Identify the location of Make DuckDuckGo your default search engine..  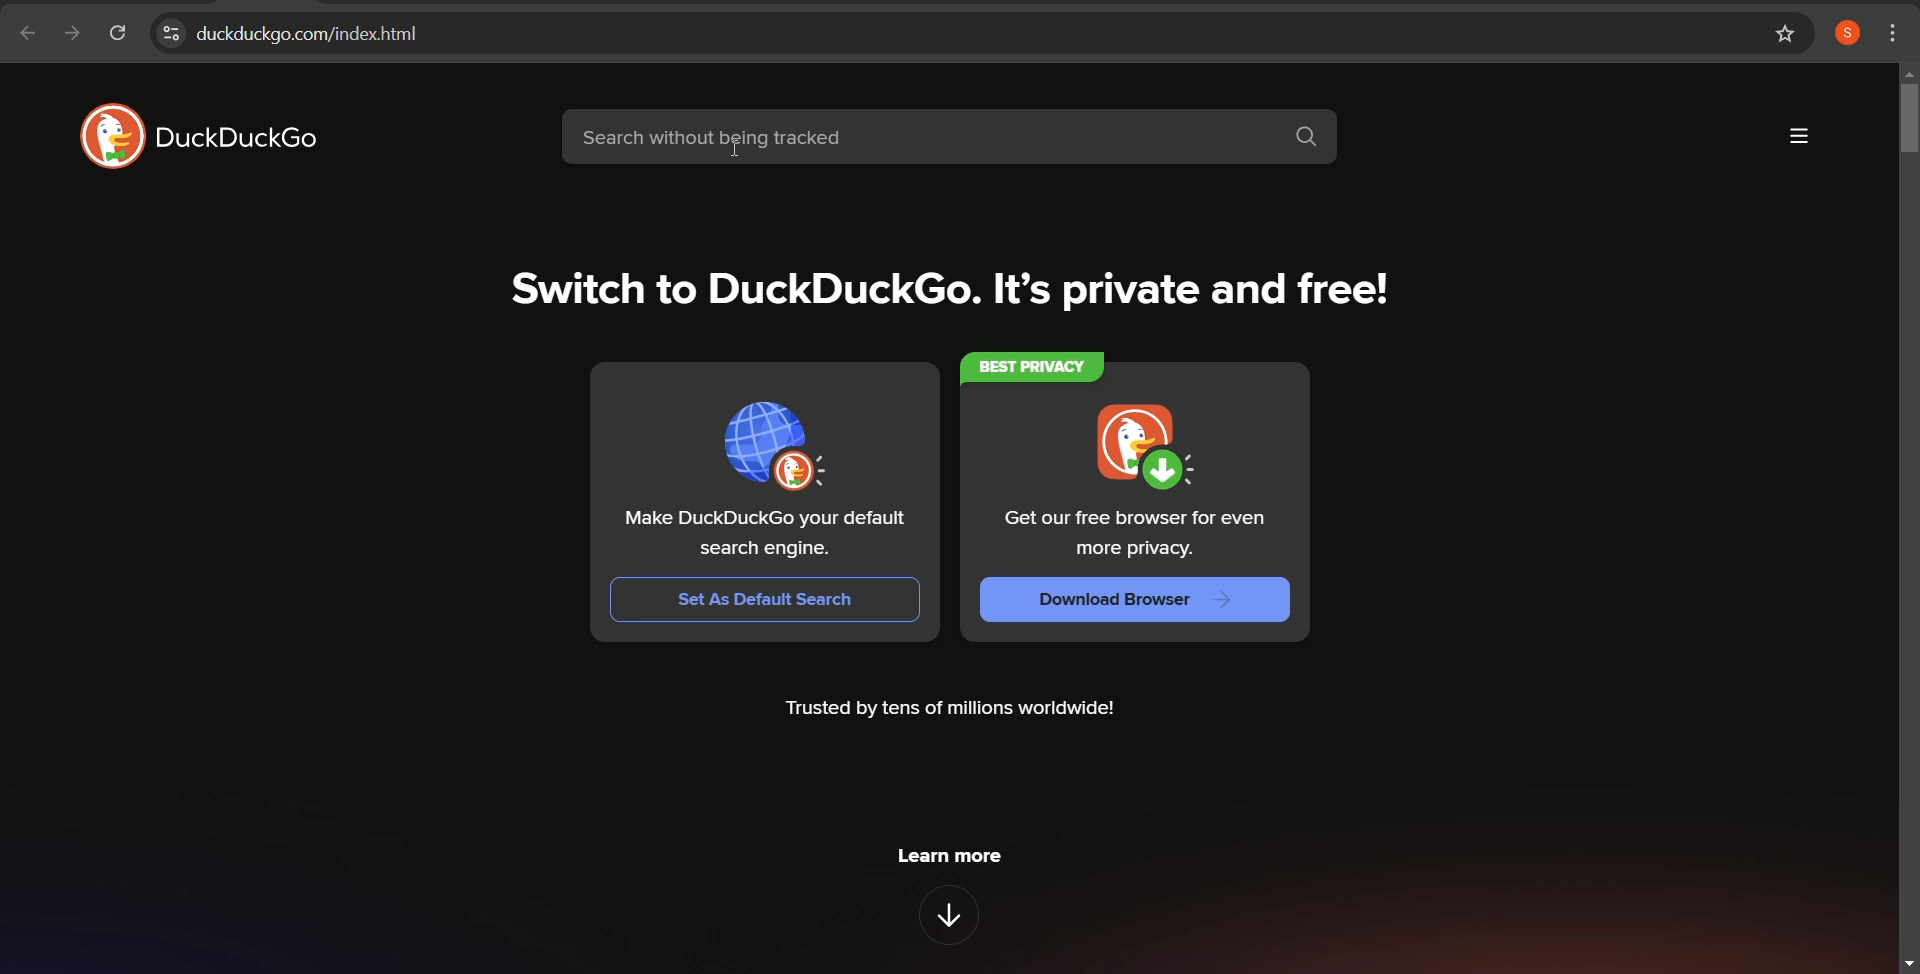
(771, 528).